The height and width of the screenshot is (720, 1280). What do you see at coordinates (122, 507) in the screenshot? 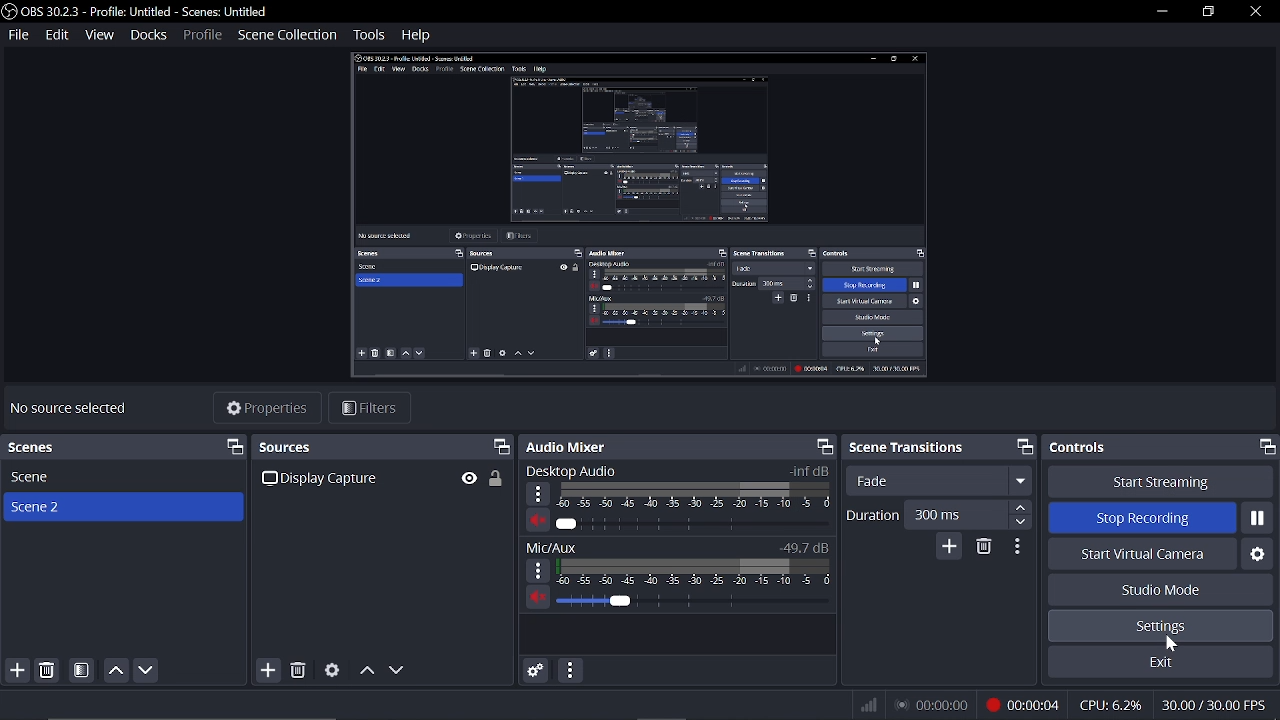
I see `scene 2` at bounding box center [122, 507].